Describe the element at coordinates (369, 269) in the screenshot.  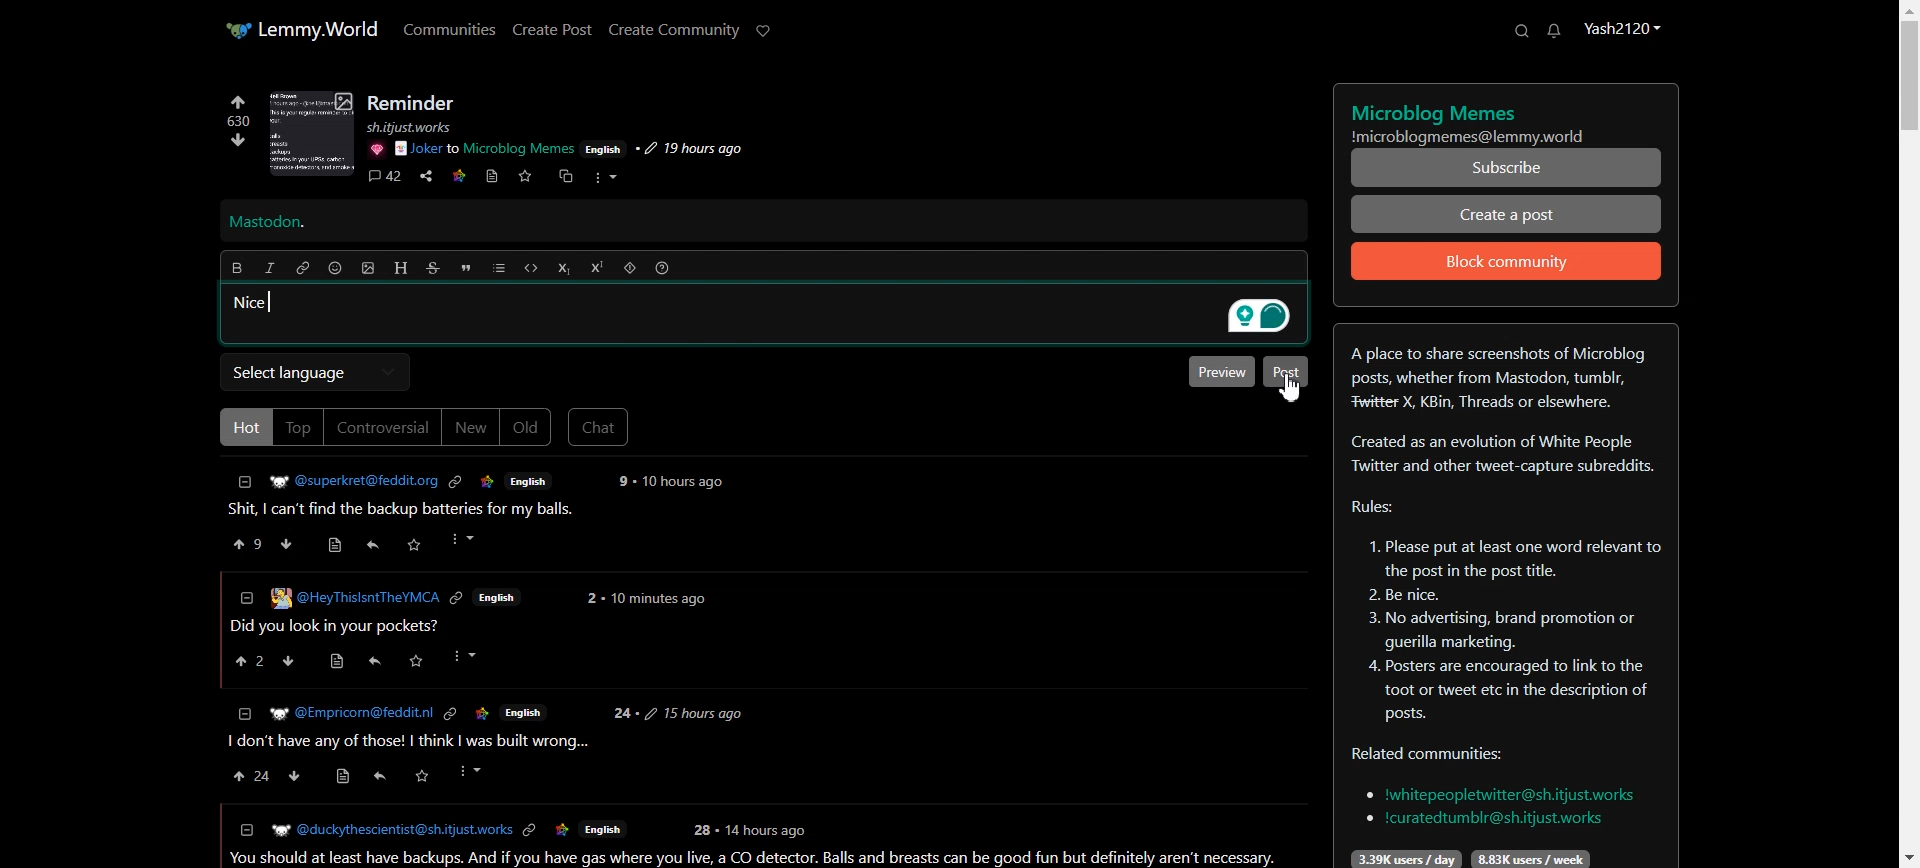
I see `Insert picture` at that location.